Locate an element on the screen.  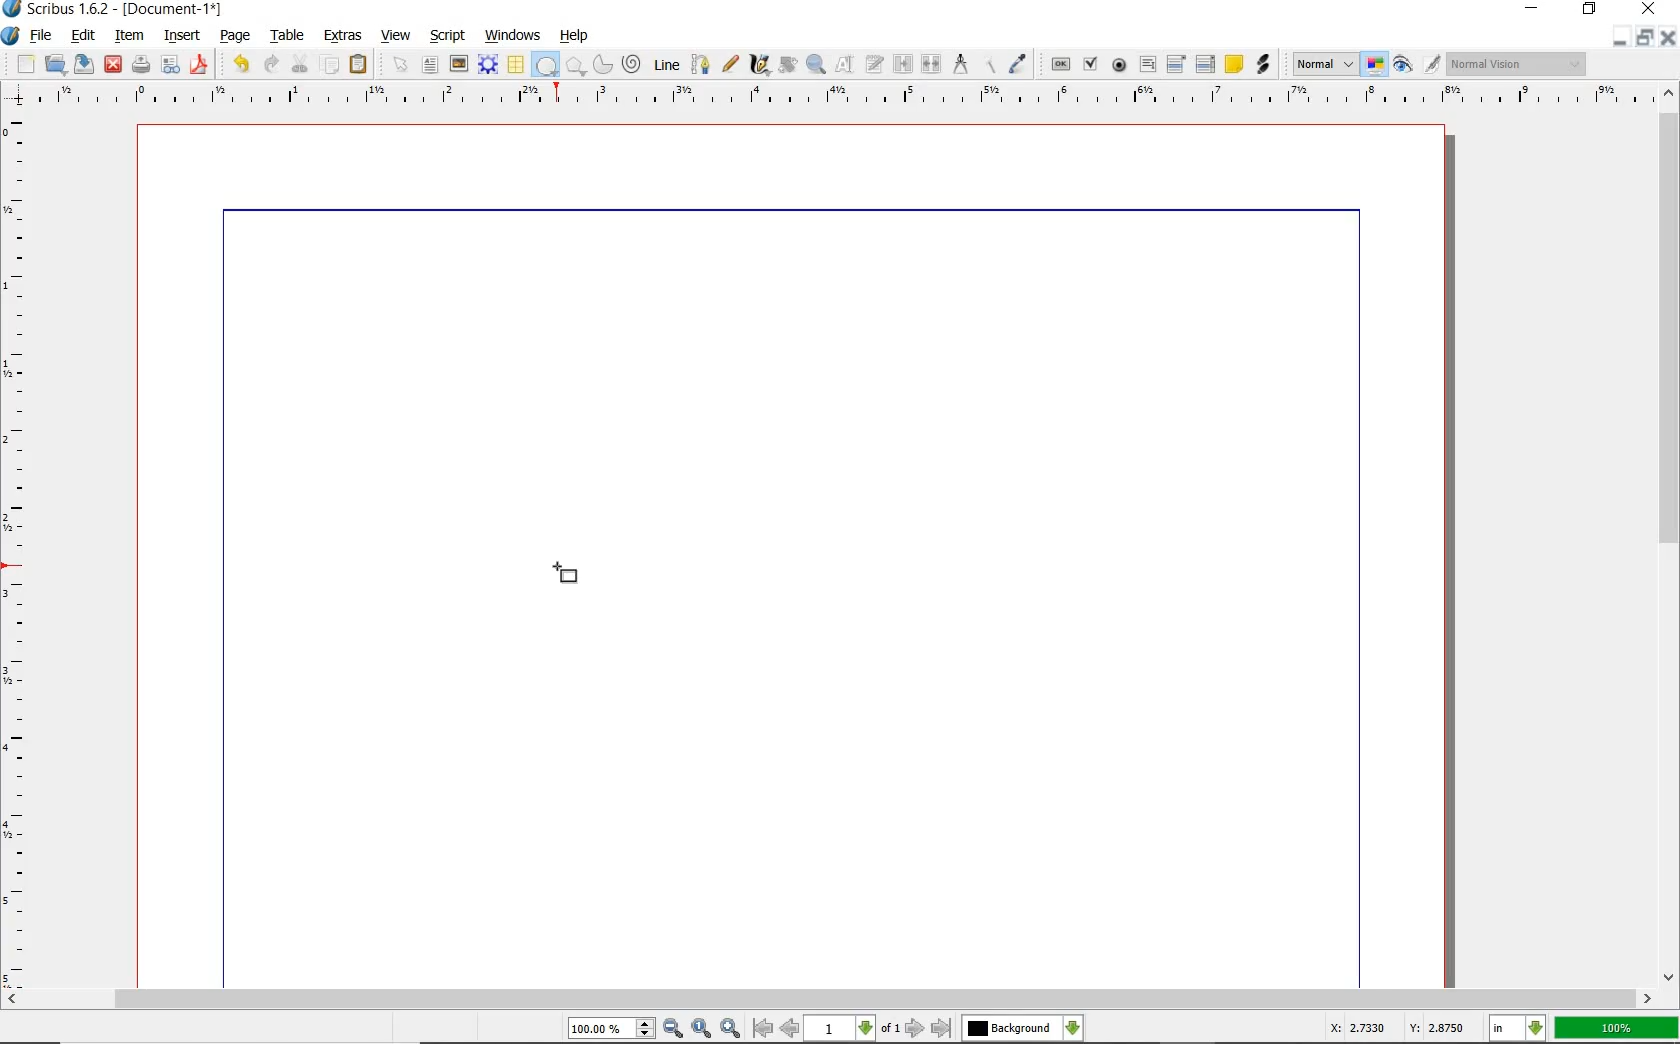
PASTE is located at coordinates (358, 66).